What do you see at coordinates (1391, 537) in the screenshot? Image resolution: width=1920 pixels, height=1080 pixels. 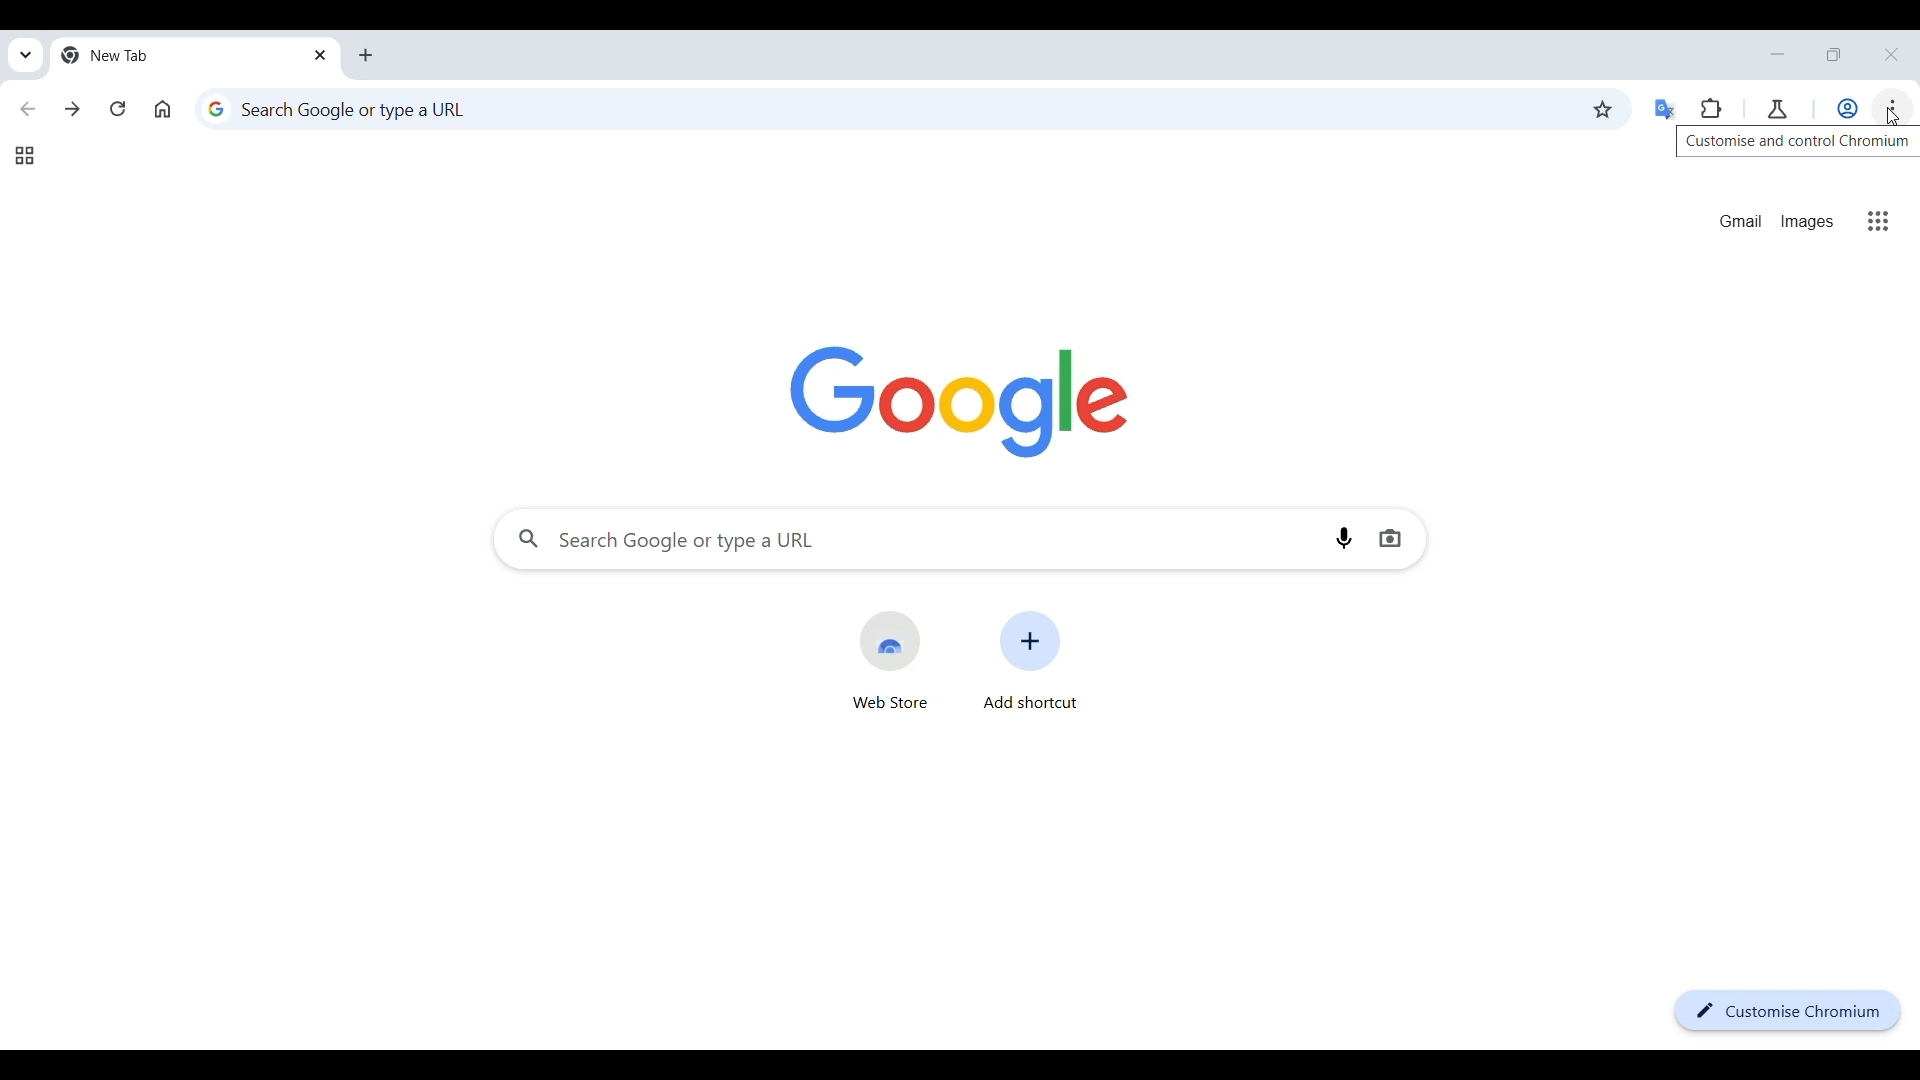 I see `Search by images` at bounding box center [1391, 537].